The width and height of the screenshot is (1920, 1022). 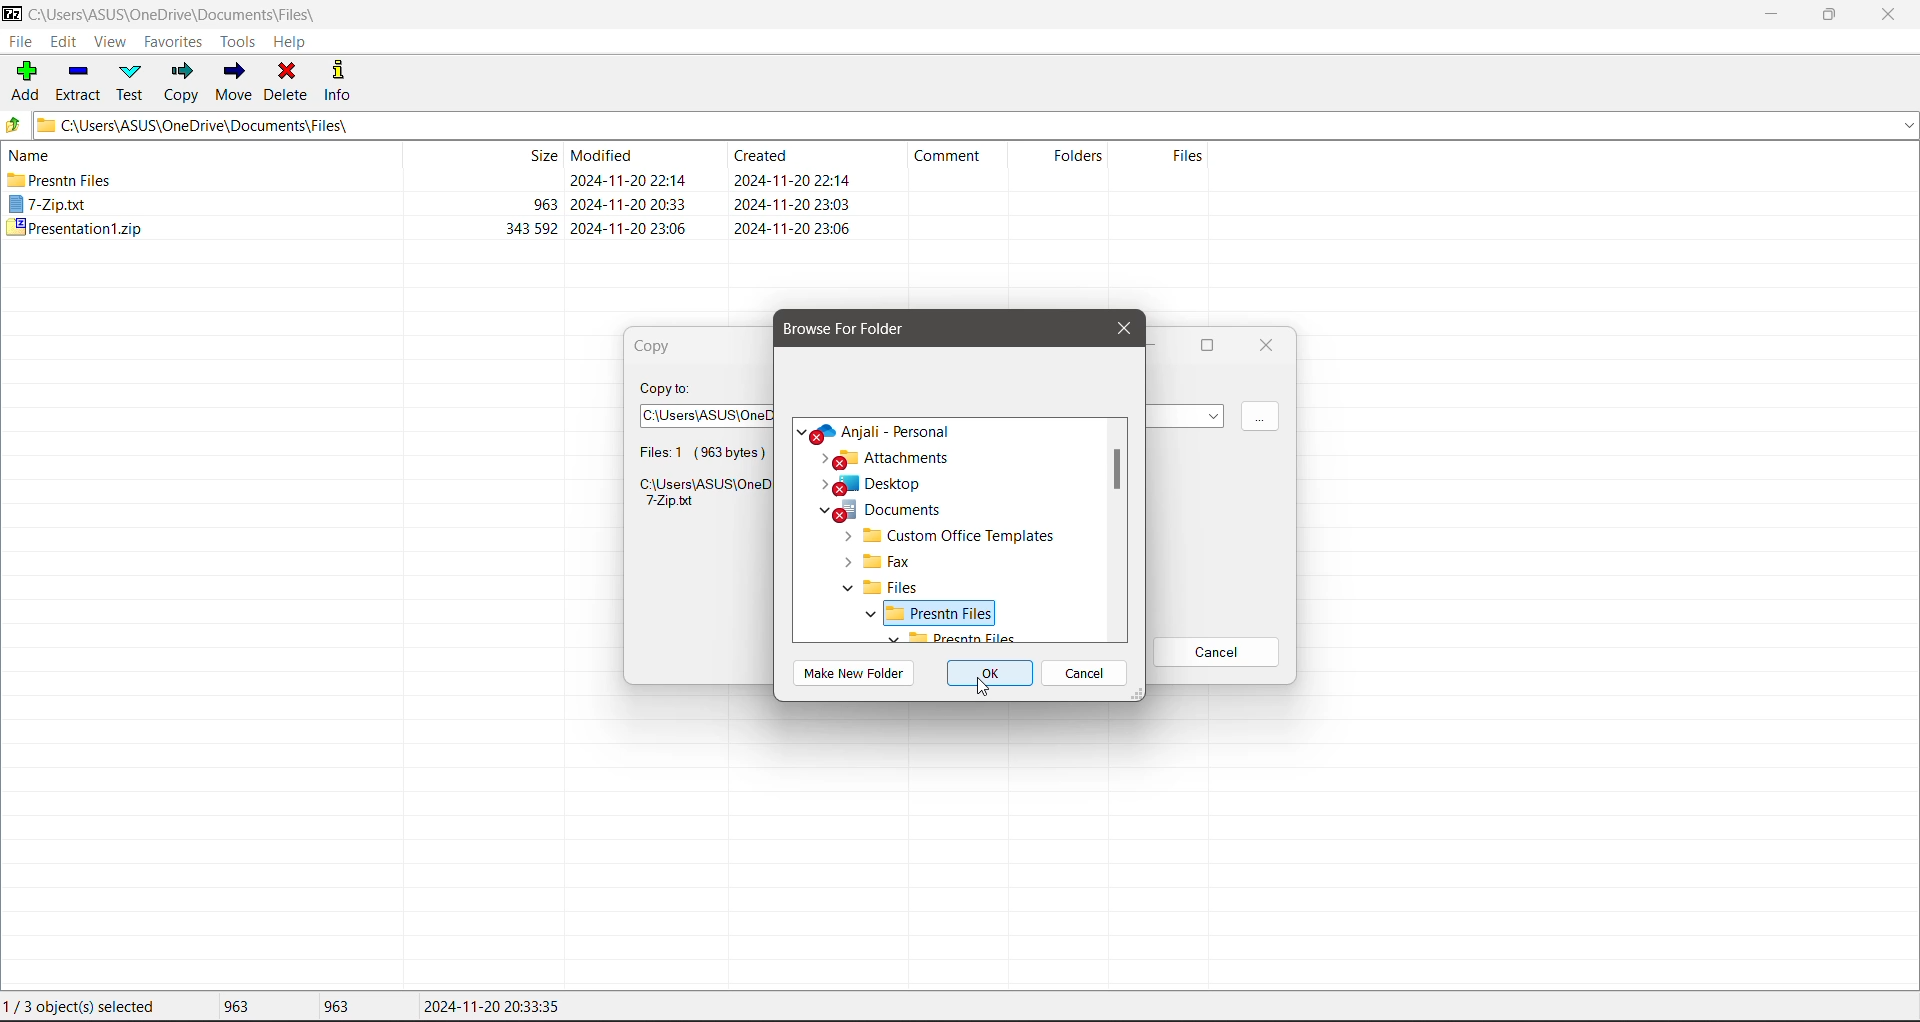 What do you see at coordinates (492, 1007) in the screenshot?
I see `Modified Date of the last file selected` at bounding box center [492, 1007].